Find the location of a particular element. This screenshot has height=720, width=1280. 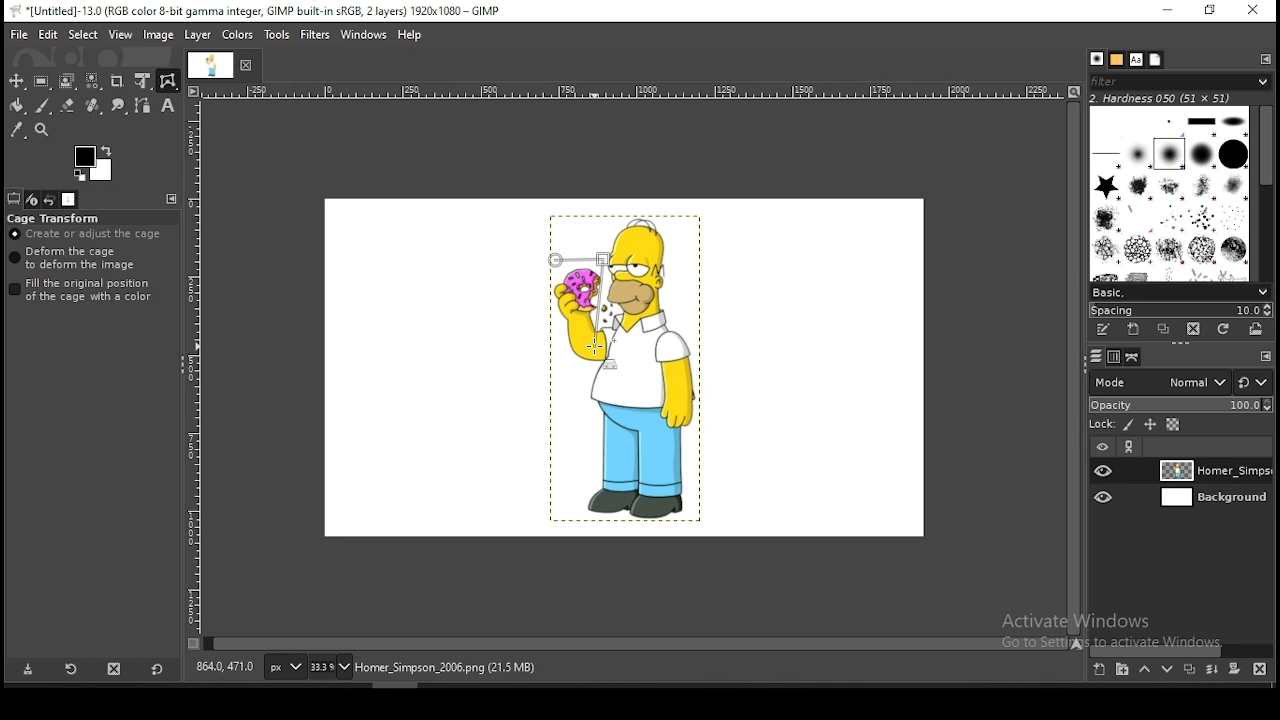

cage transform tool is located at coordinates (168, 81).